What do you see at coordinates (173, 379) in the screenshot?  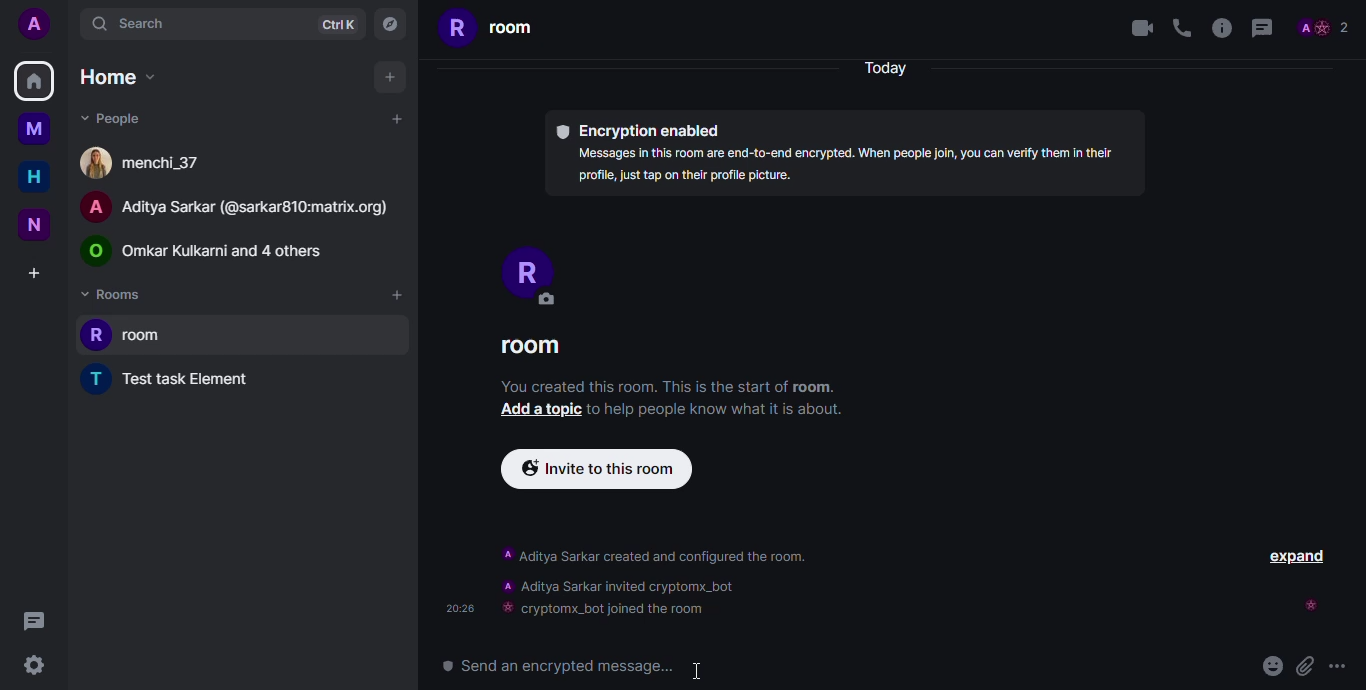 I see `test task element` at bounding box center [173, 379].